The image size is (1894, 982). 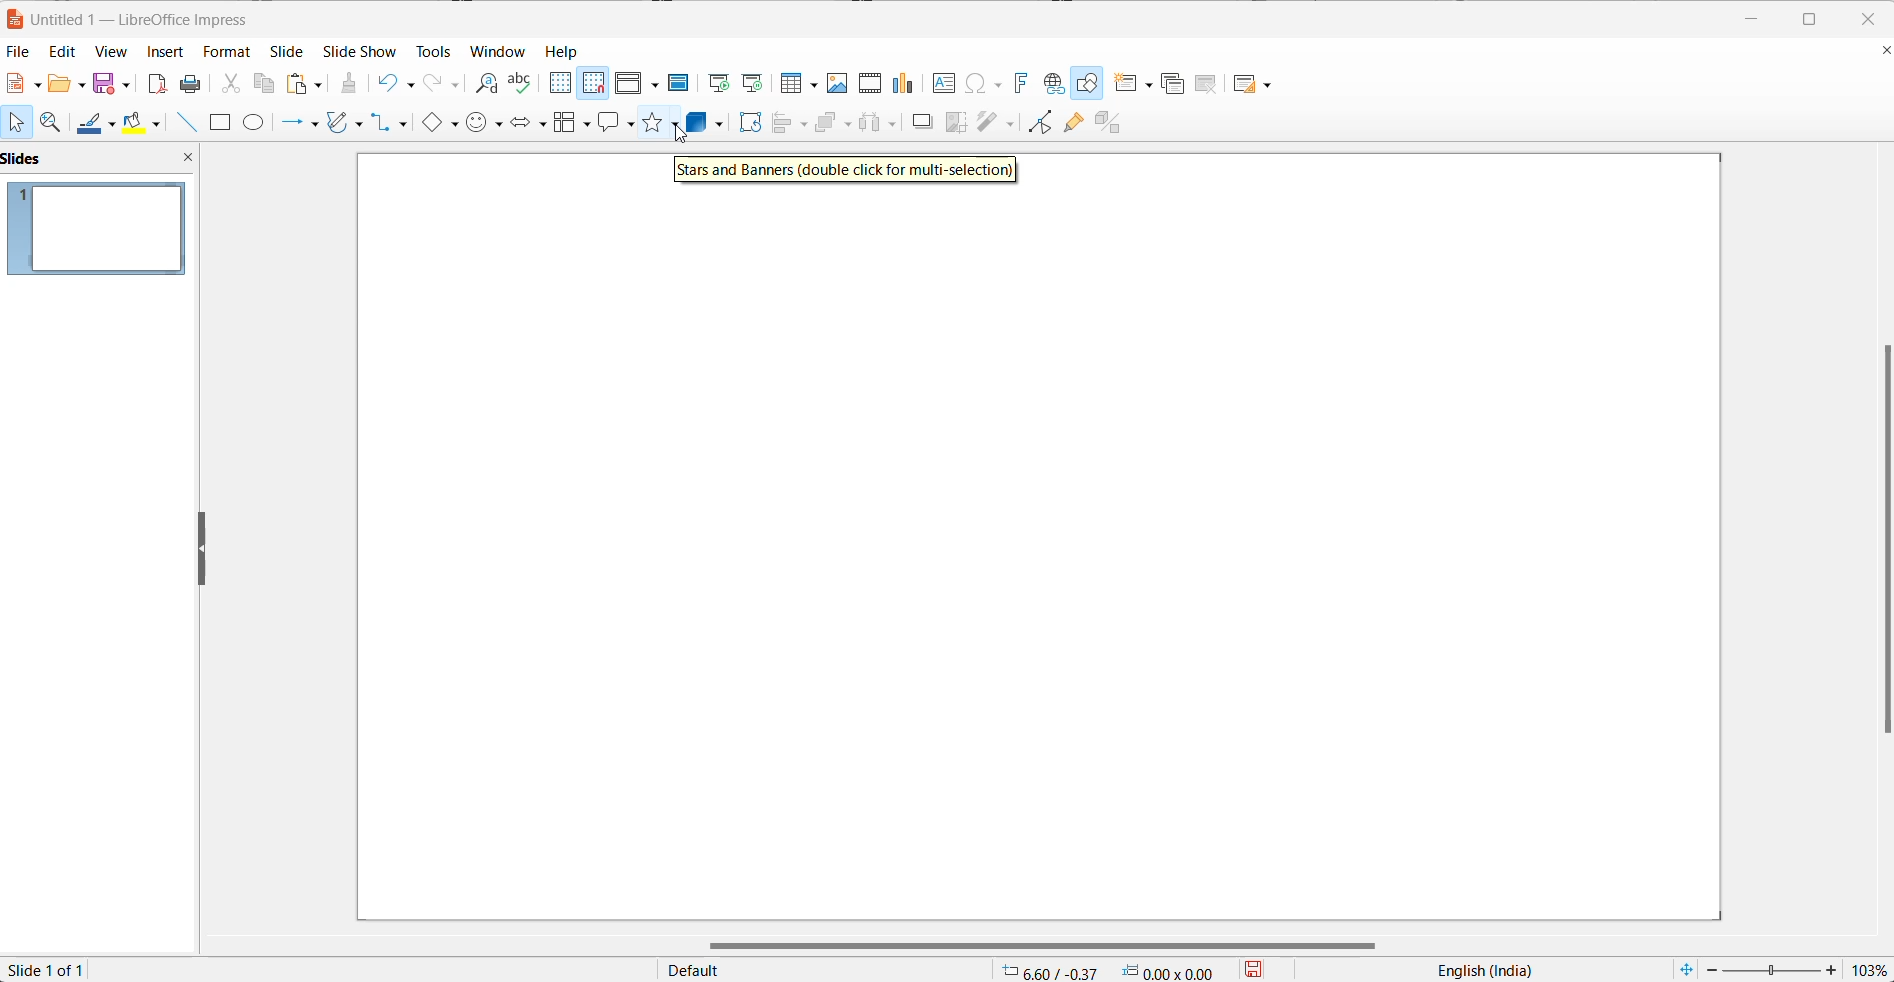 I want to click on master slide, so click(x=679, y=81).